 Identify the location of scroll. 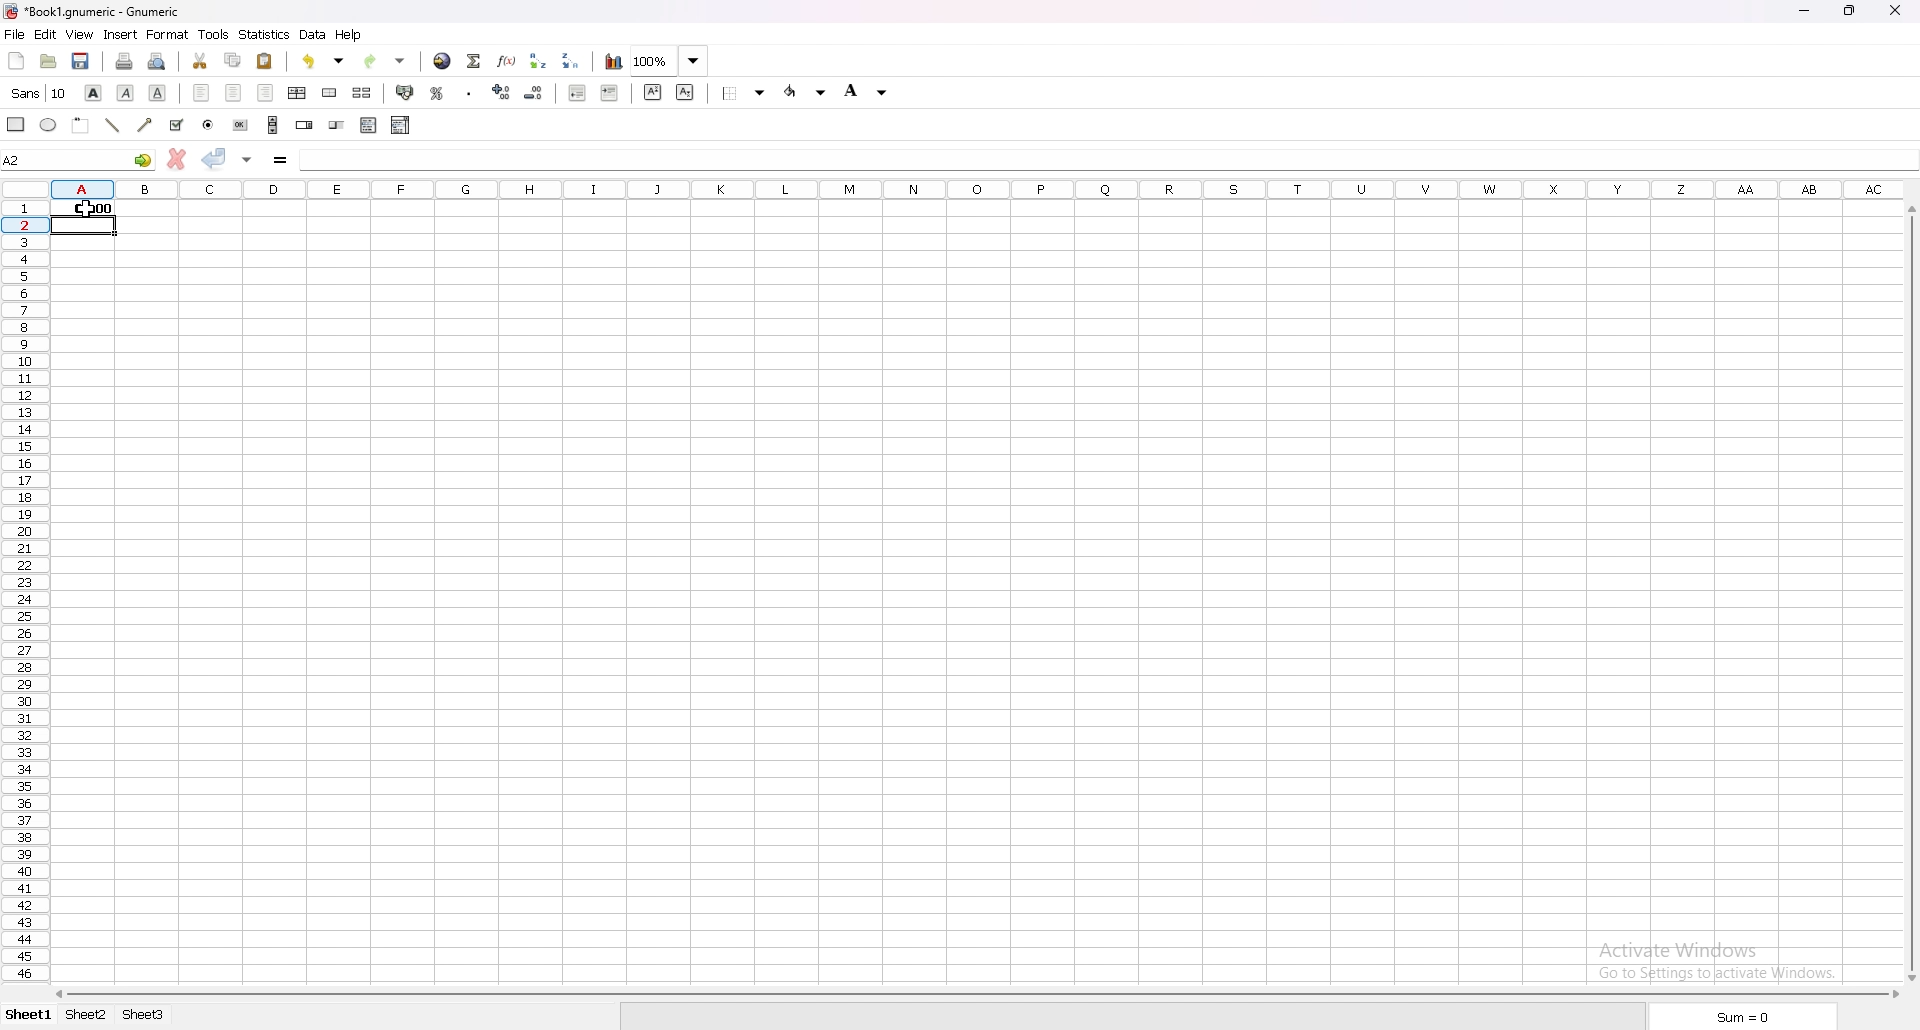
(273, 125).